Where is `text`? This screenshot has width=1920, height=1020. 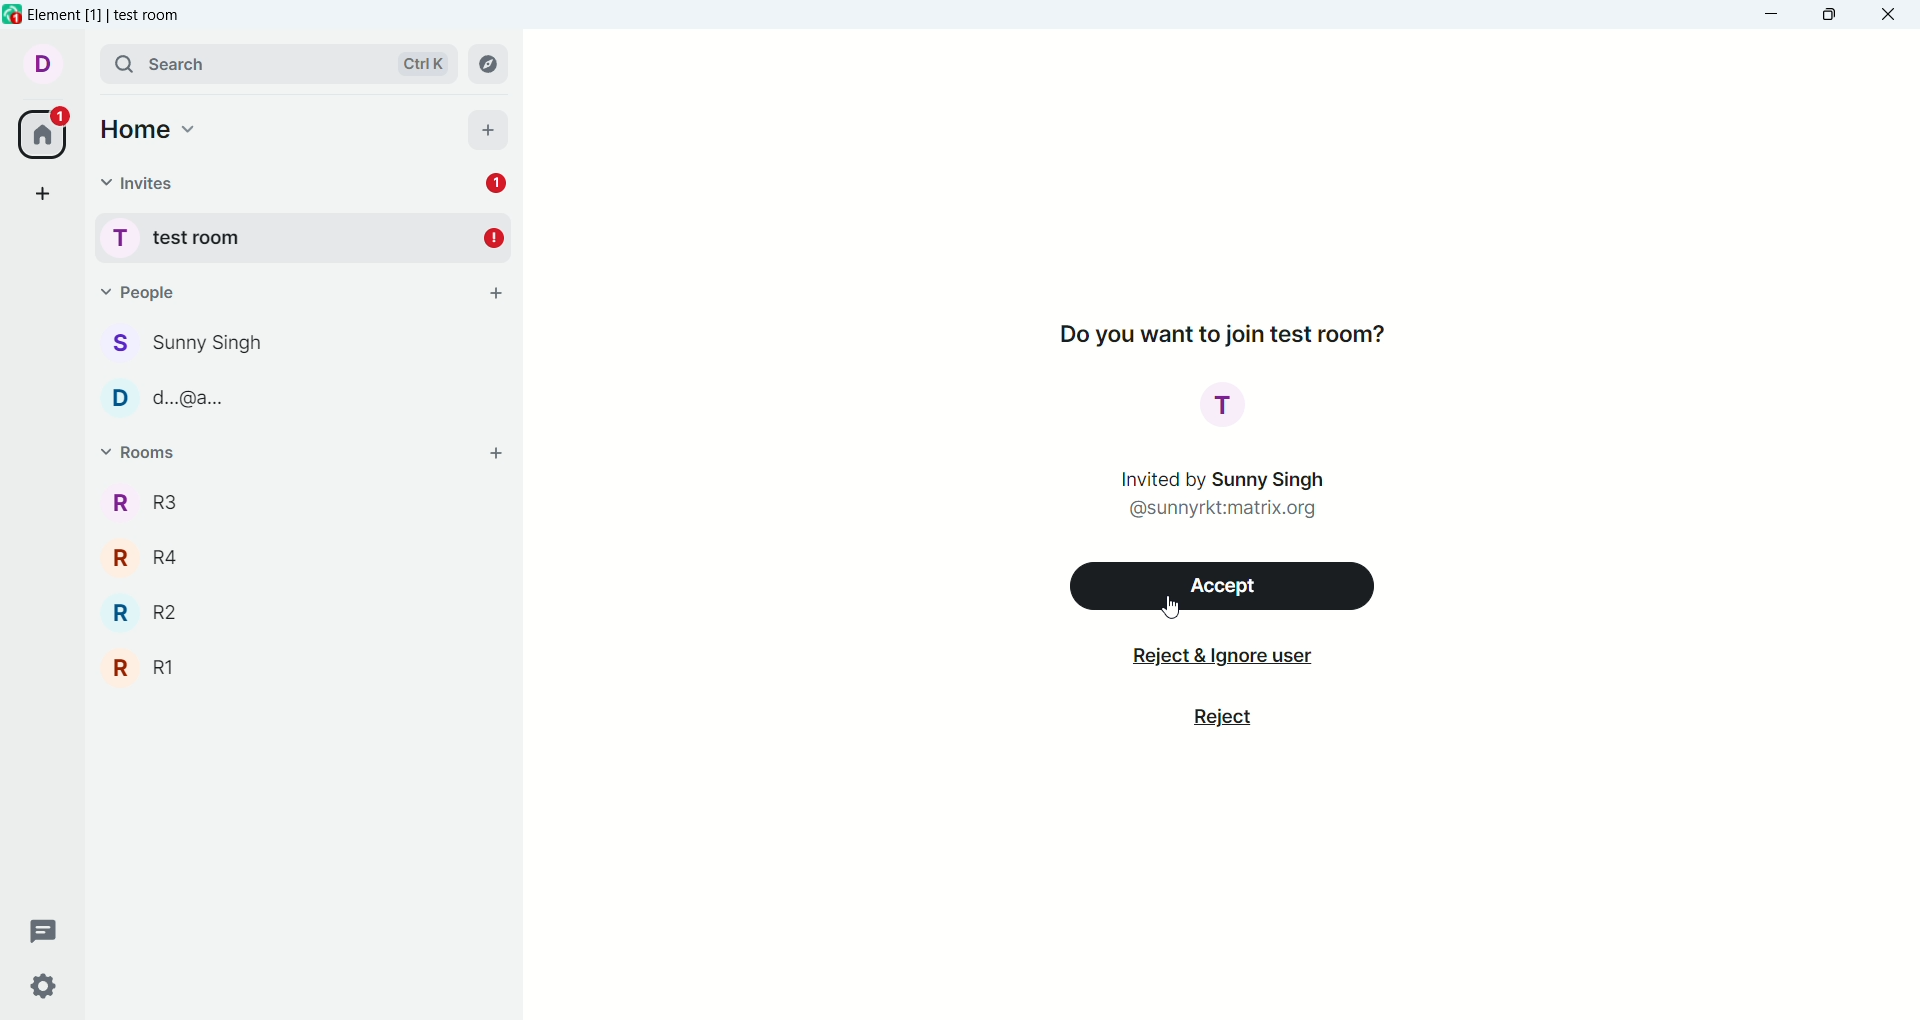
text is located at coordinates (1222, 492).